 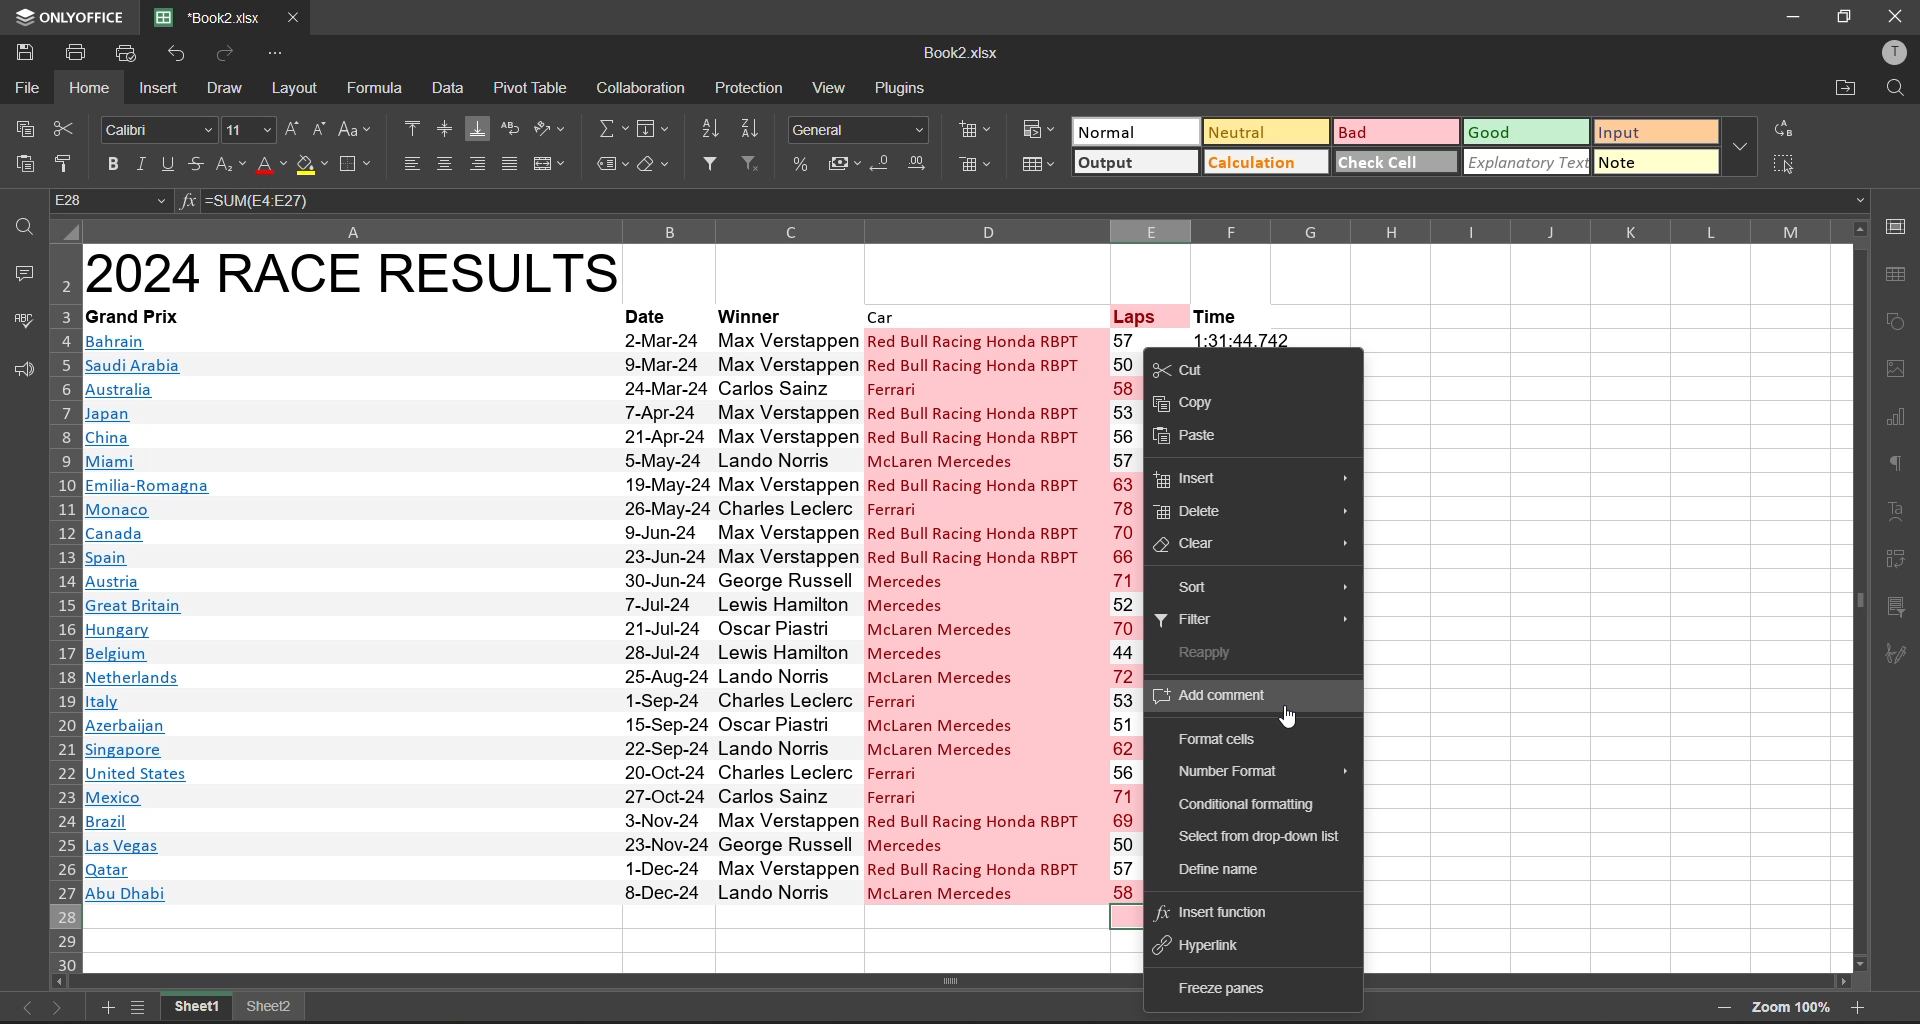 What do you see at coordinates (172, 54) in the screenshot?
I see `undo` at bounding box center [172, 54].